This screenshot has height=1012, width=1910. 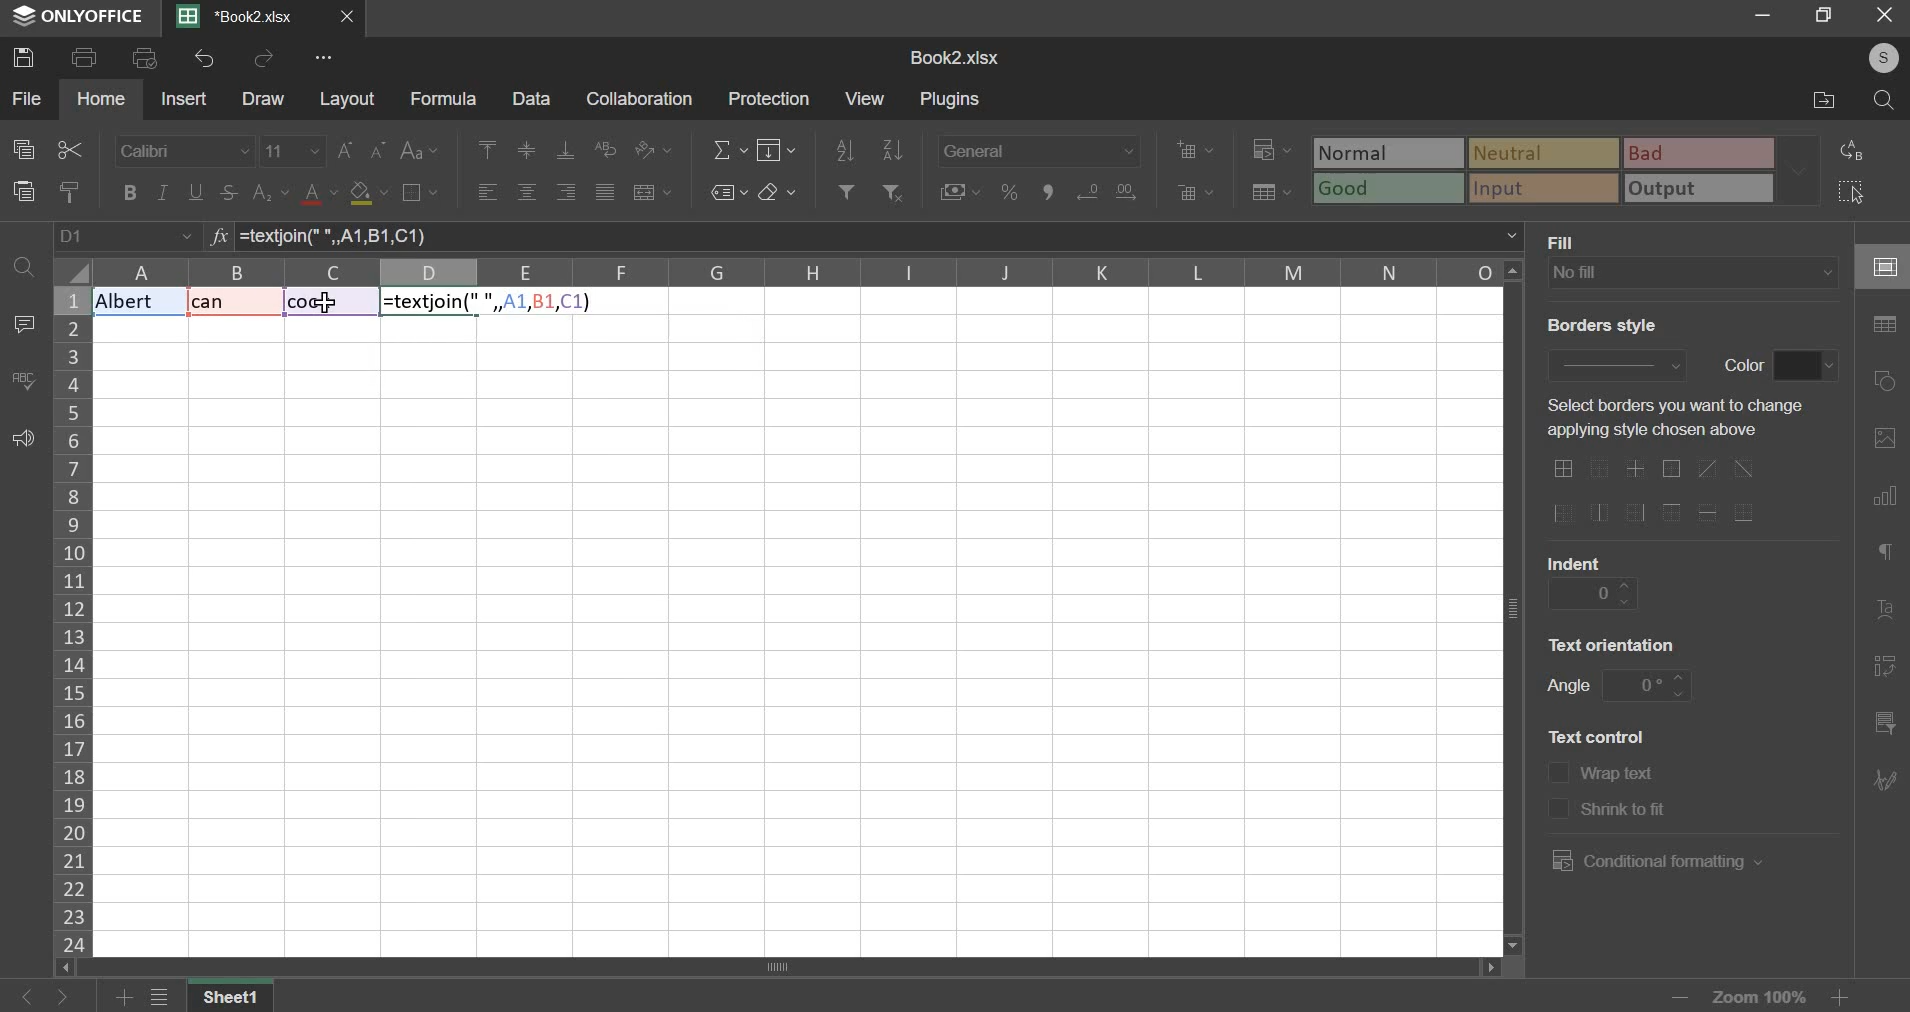 What do you see at coordinates (1862, 192) in the screenshot?
I see `select` at bounding box center [1862, 192].